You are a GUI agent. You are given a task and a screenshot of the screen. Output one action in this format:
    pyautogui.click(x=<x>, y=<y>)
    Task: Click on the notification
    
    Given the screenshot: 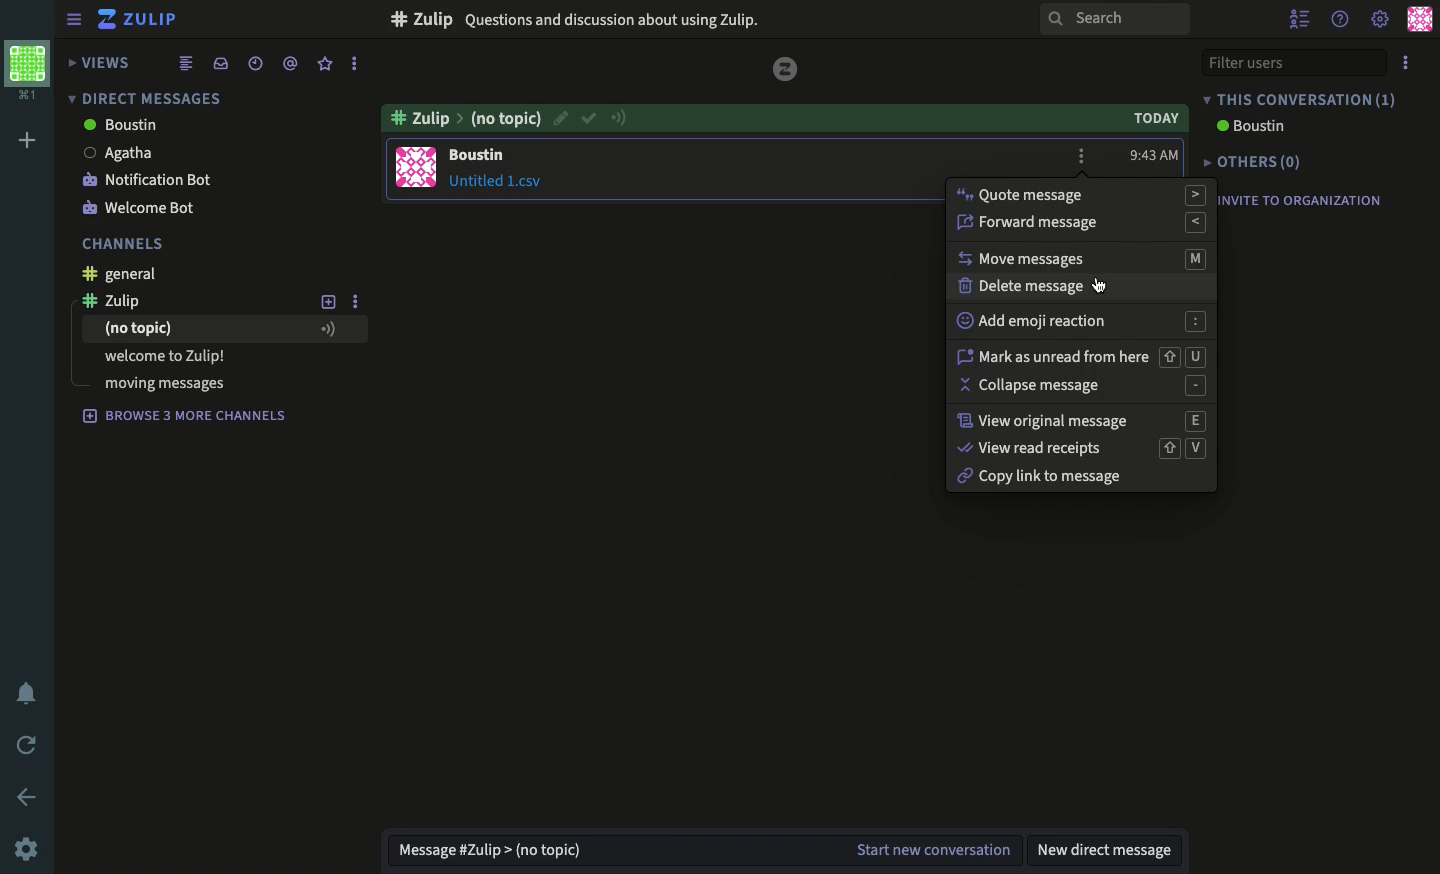 What is the action you would take?
    pyautogui.click(x=26, y=691)
    